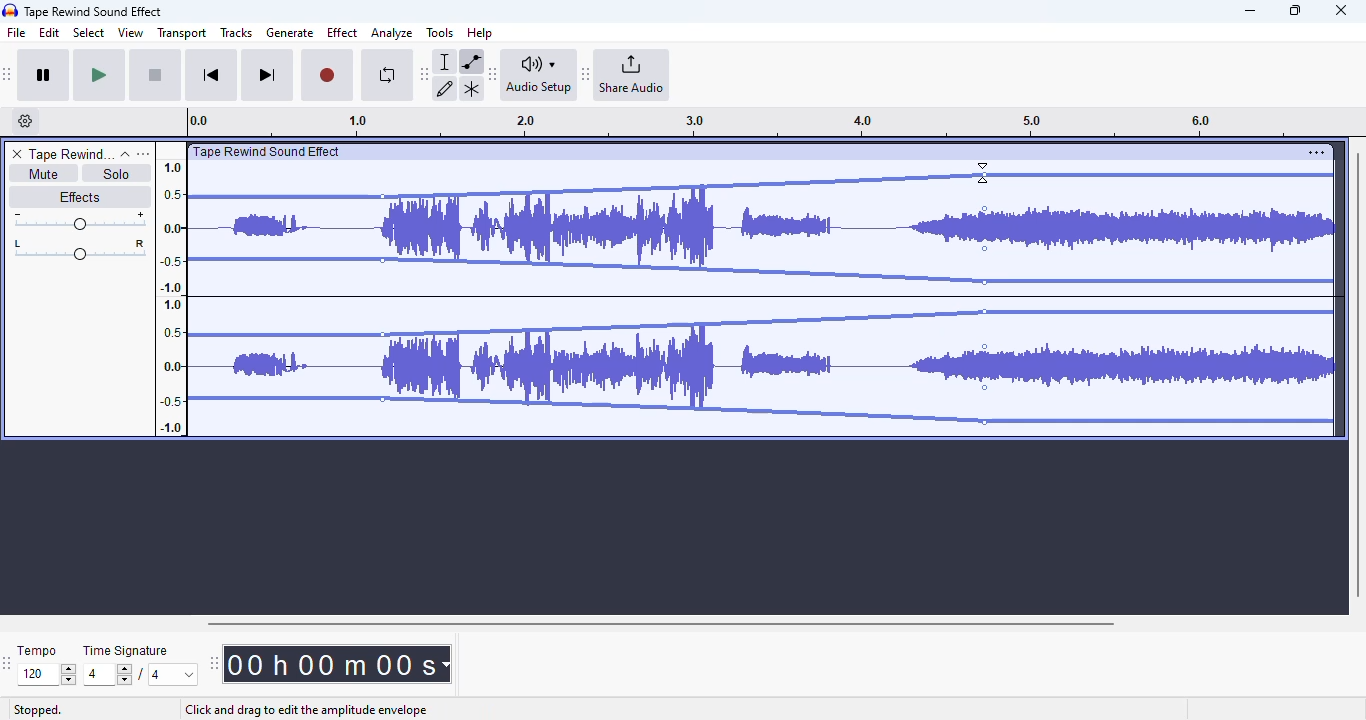 This screenshot has height=720, width=1366. What do you see at coordinates (50, 33) in the screenshot?
I see `edit` at bounding box center [50, 33].